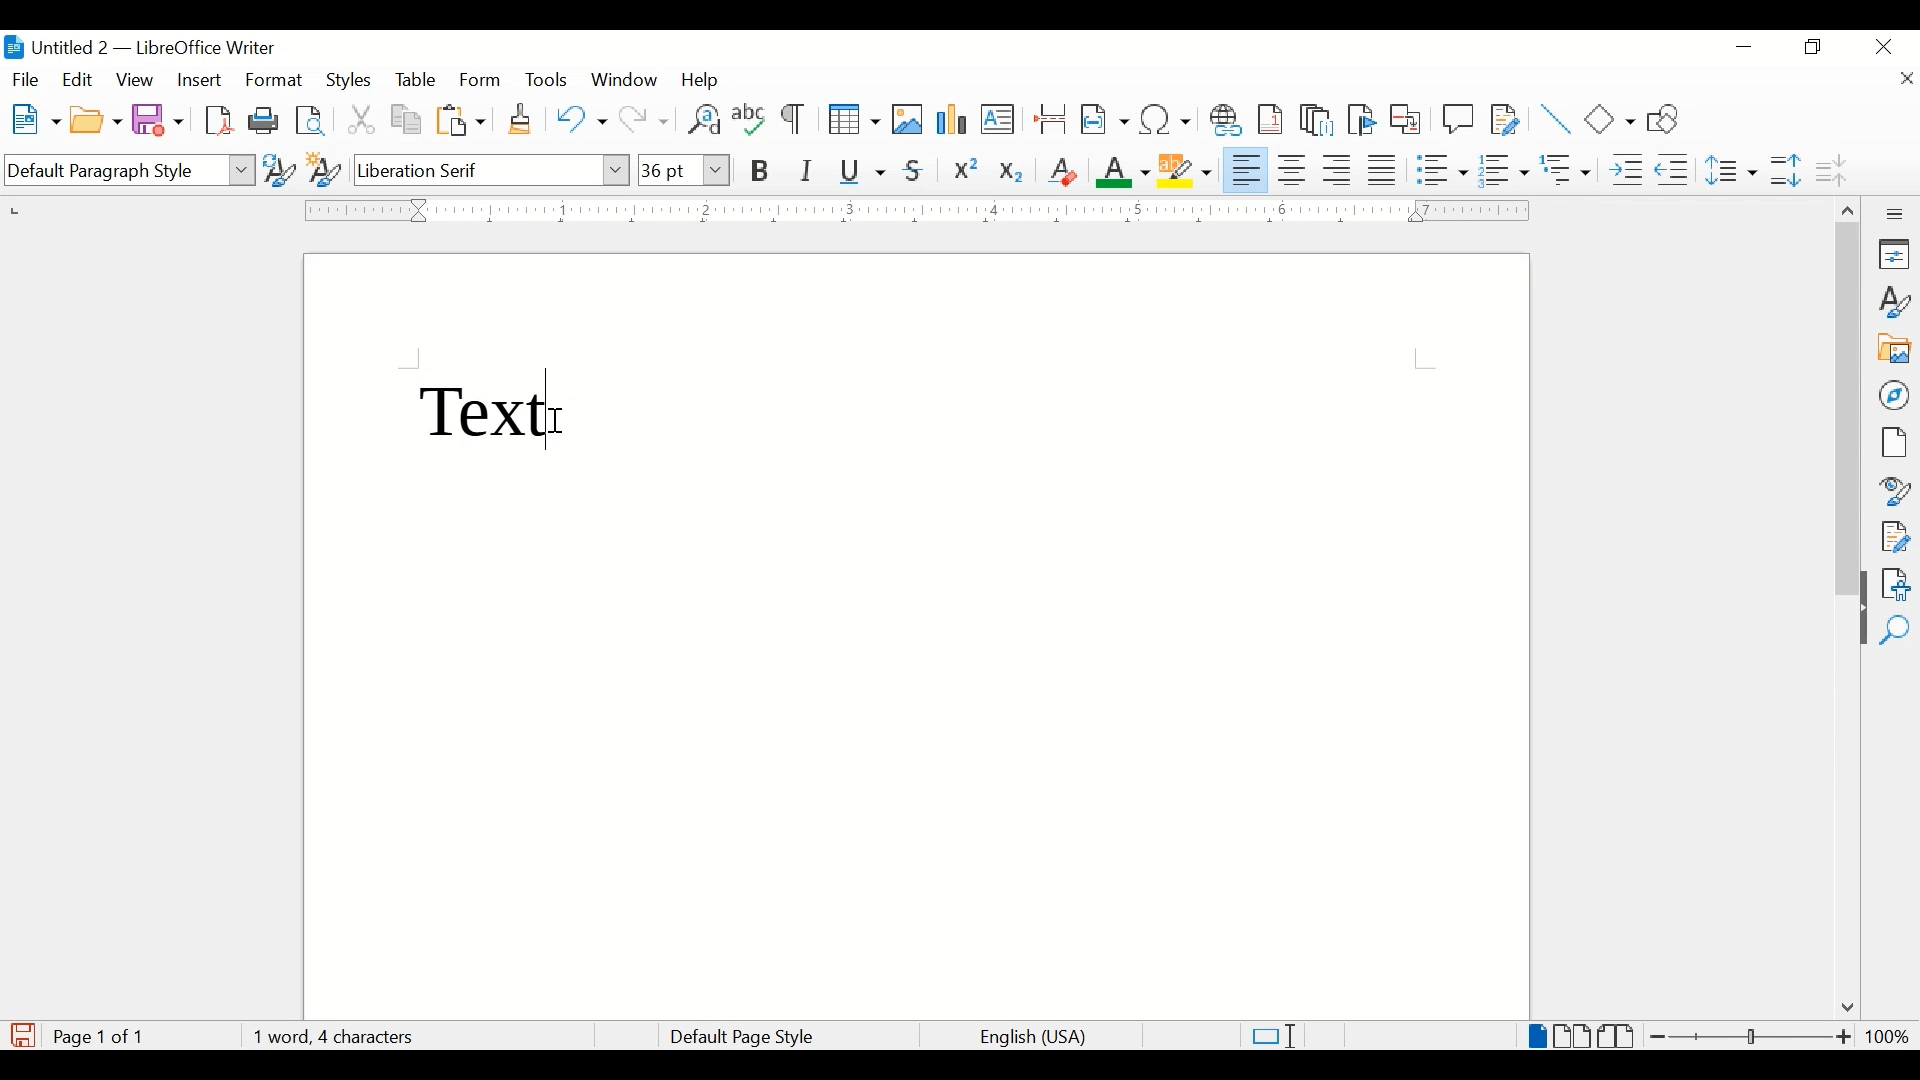 The width and height of the screenshot is (1920, 1080). Describe the element at coordinates (1556, 119) in the screenshot. I see `insert line` at that location.